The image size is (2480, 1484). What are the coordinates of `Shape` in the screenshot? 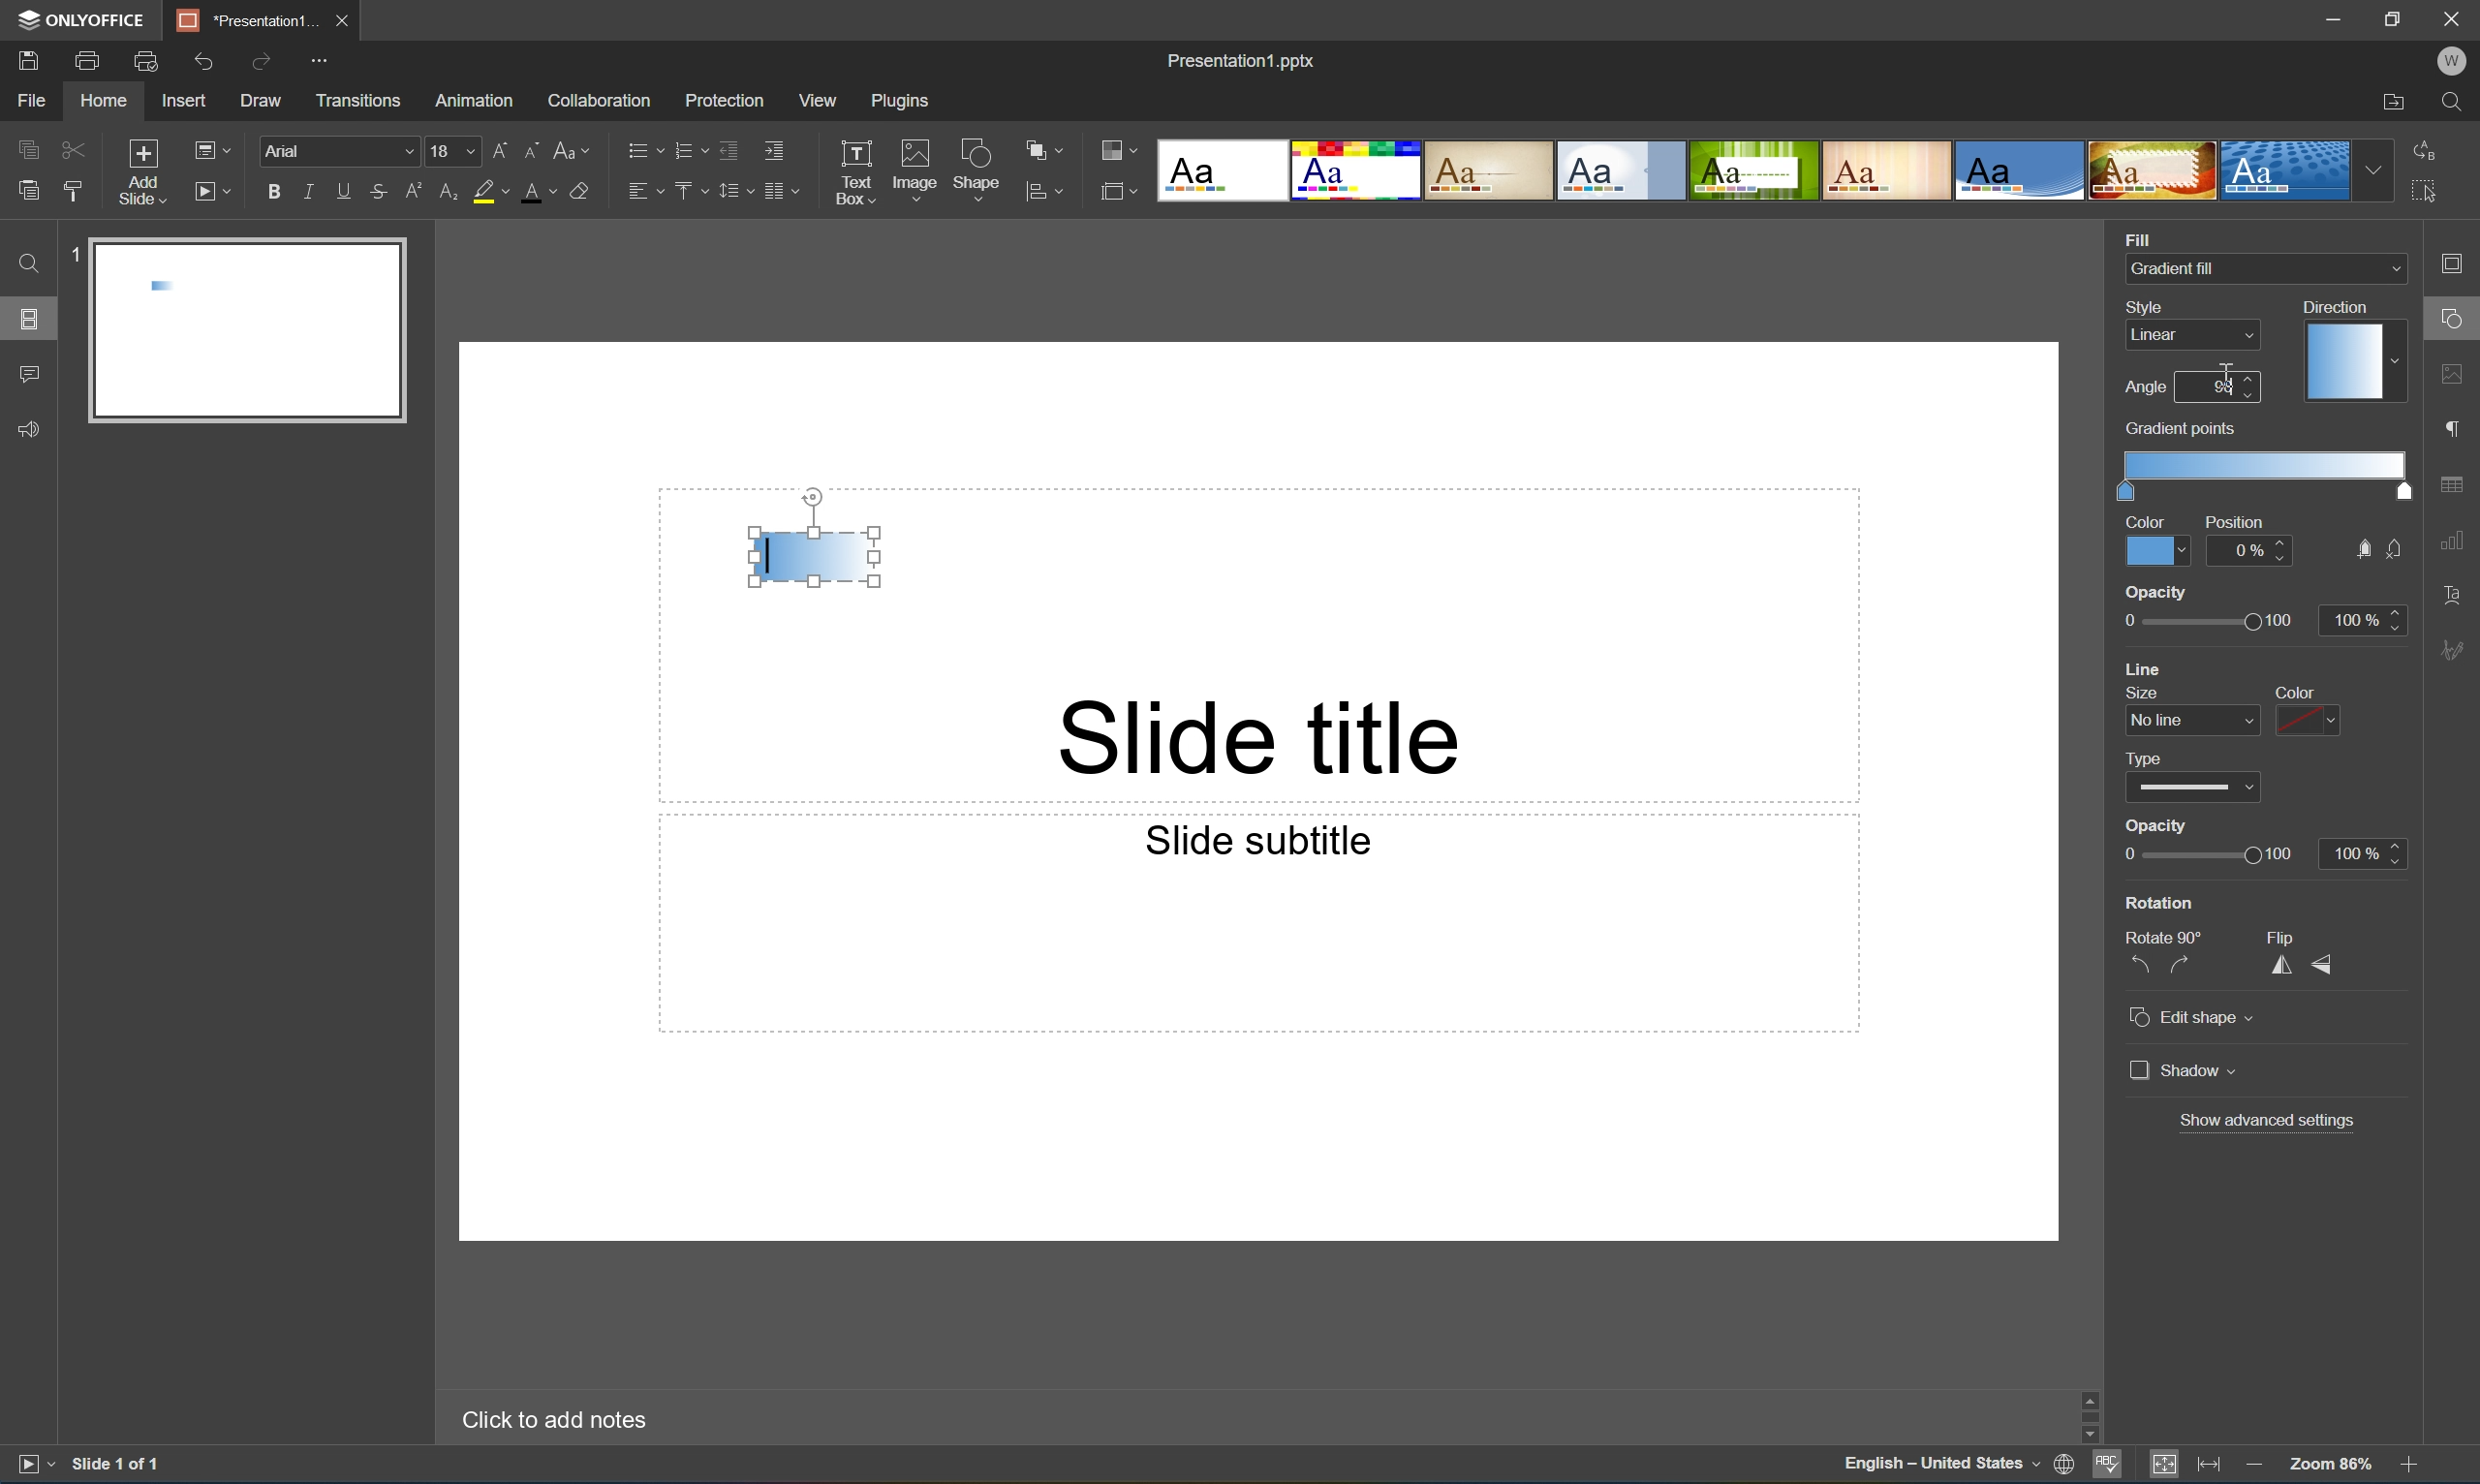 It's located at (978, 174).